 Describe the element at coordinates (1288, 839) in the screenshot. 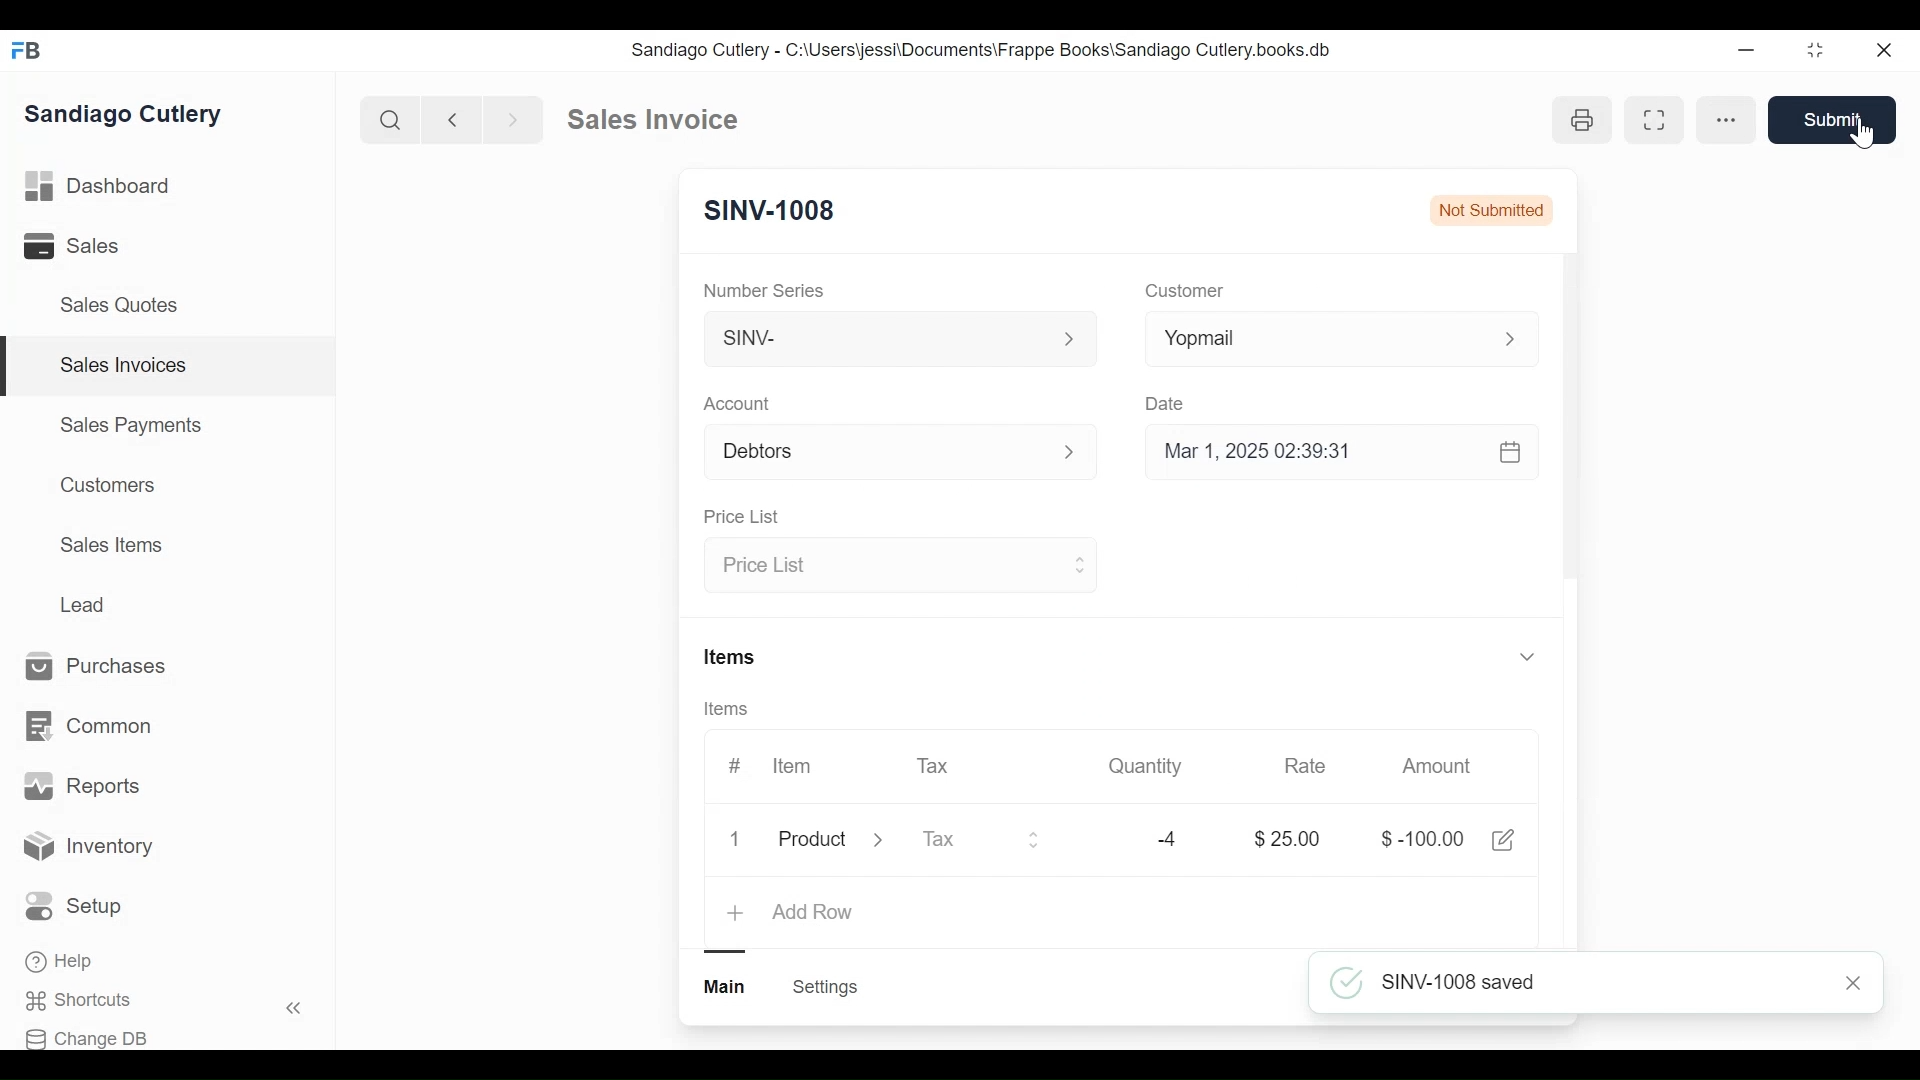

I see `$25.00` at that location.